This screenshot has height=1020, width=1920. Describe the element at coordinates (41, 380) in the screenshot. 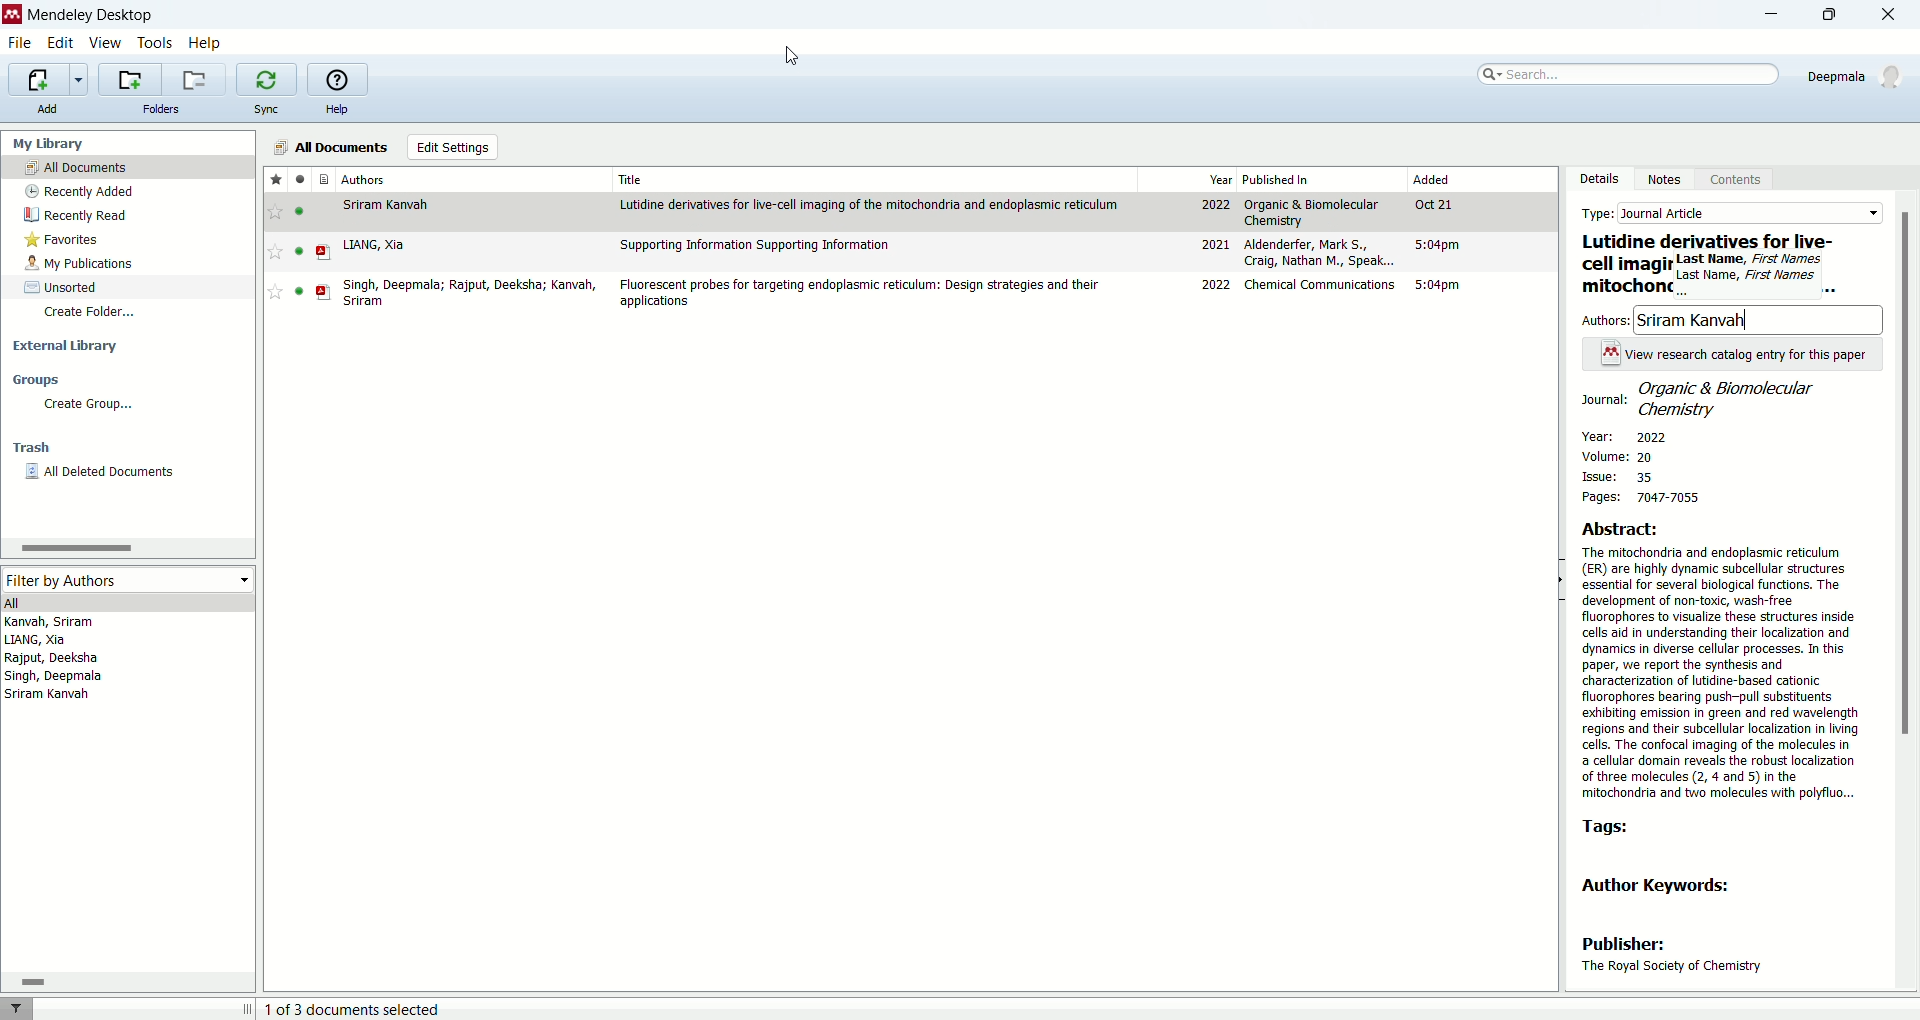

I see `groups` at that location.